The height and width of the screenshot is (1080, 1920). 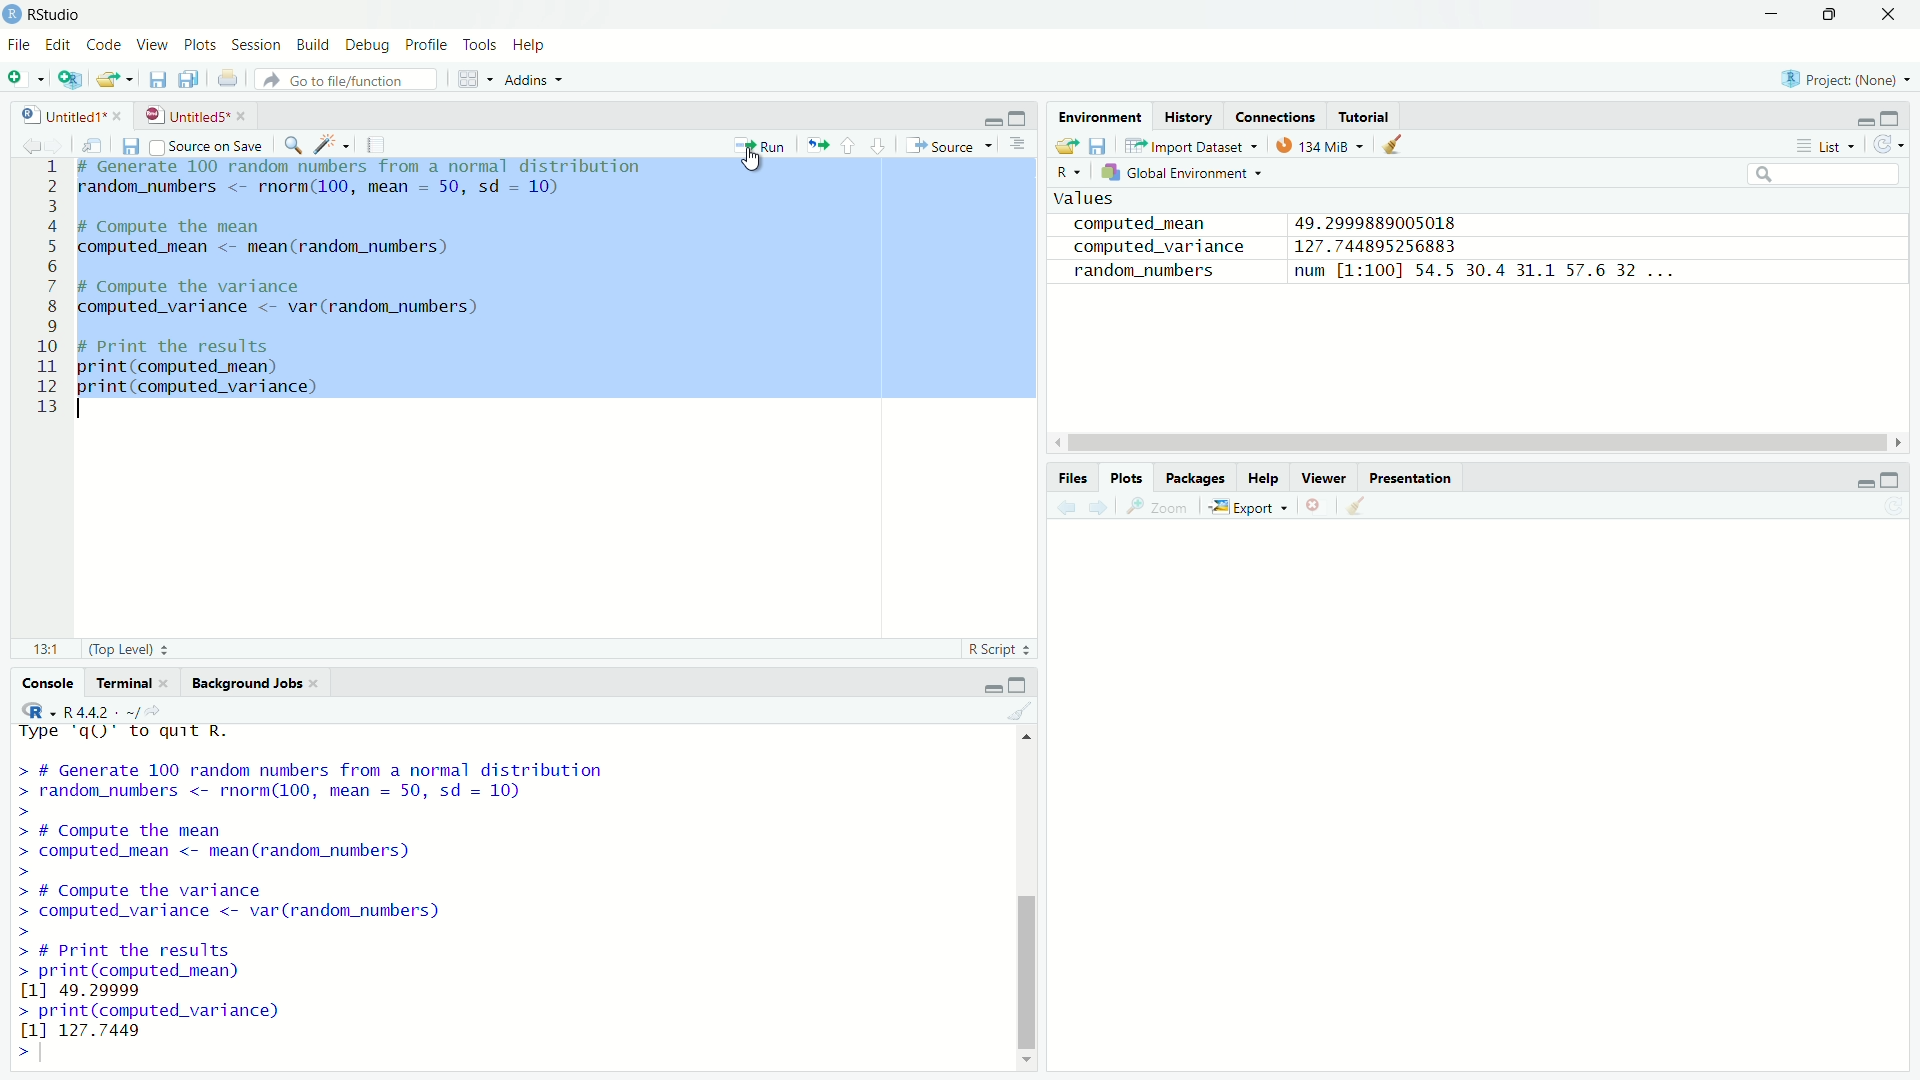 I want to click on R Script, so click(x=996, y=649).